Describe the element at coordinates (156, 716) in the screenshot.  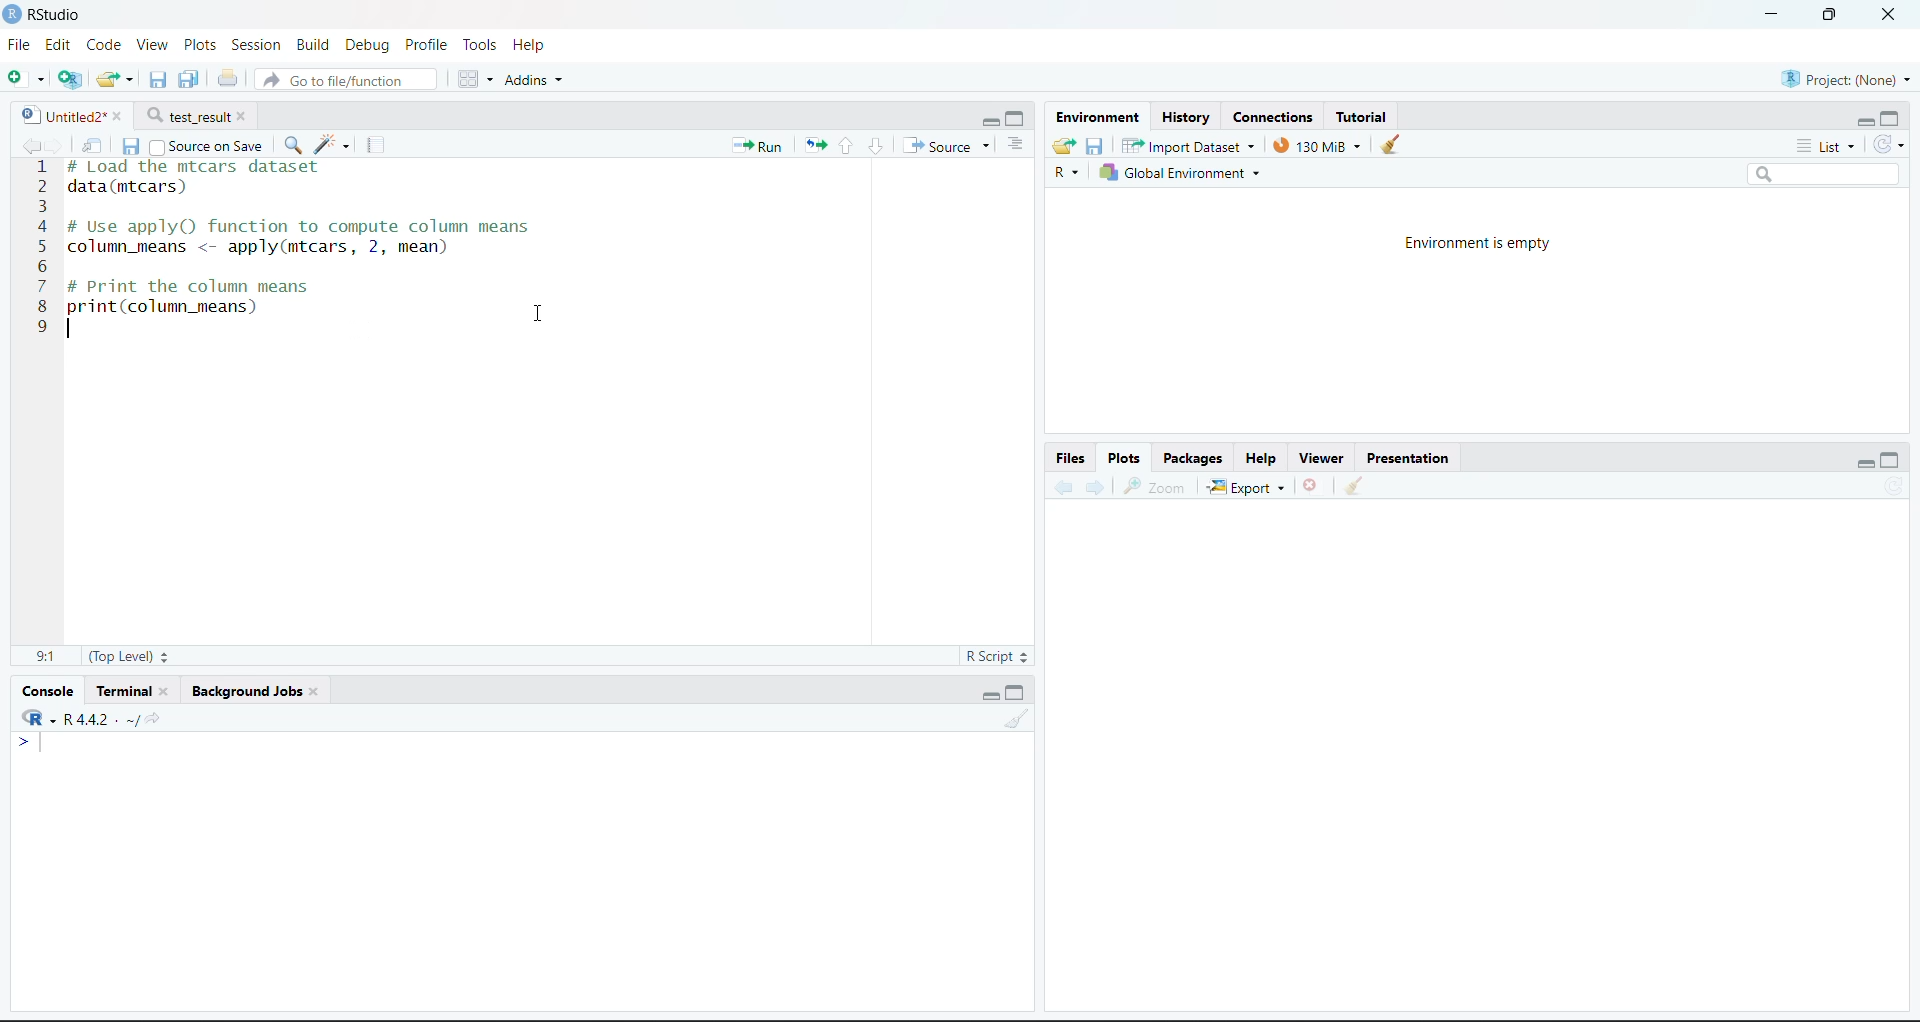
I see `View the current working directory` at that location.